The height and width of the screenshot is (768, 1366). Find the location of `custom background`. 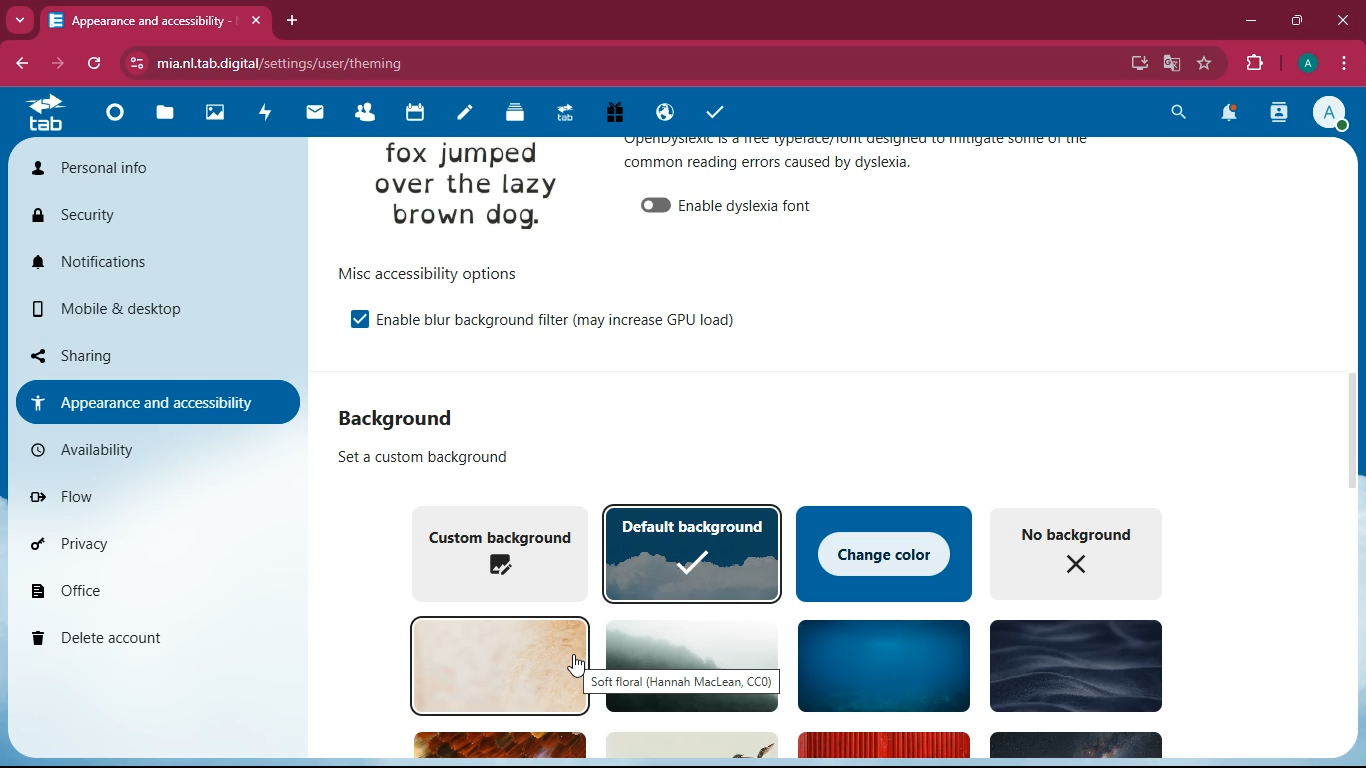

custom background is located at coordinates (425, 456).